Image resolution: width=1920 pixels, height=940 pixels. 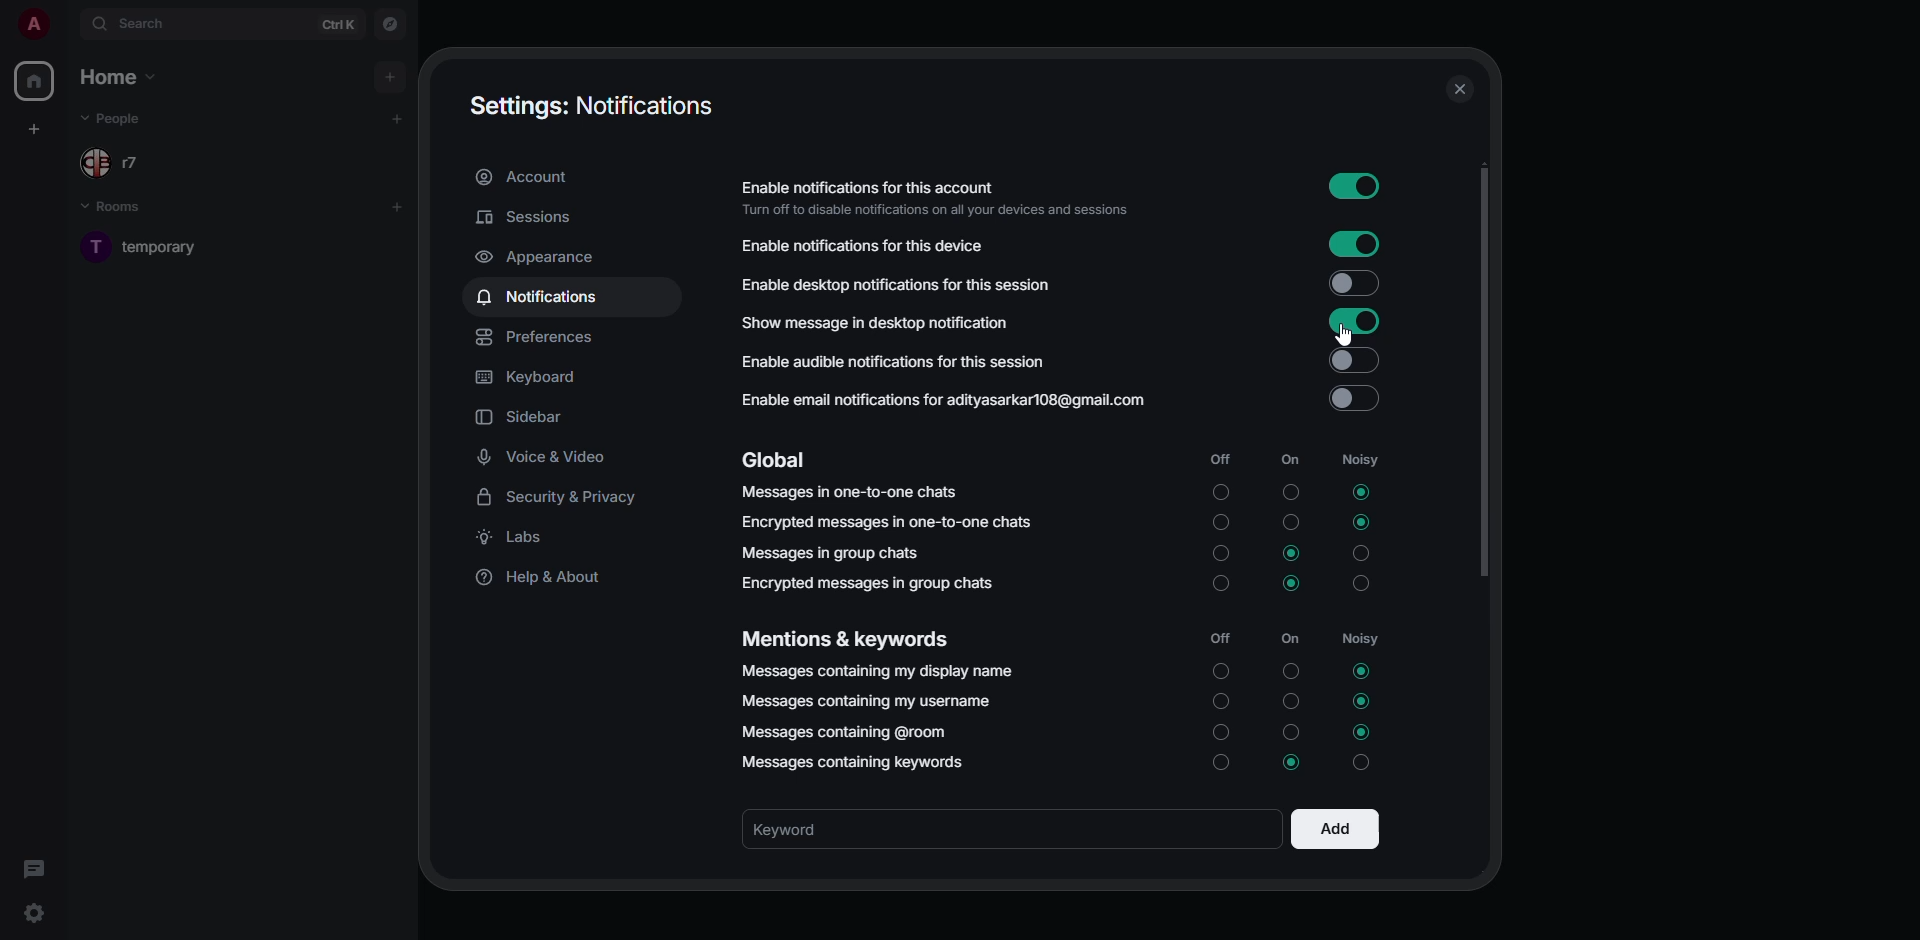 What do you see at coordinates (1219, 672) in the screenshot?
I see `Off Unselected` at bounding box center [1219, 672].